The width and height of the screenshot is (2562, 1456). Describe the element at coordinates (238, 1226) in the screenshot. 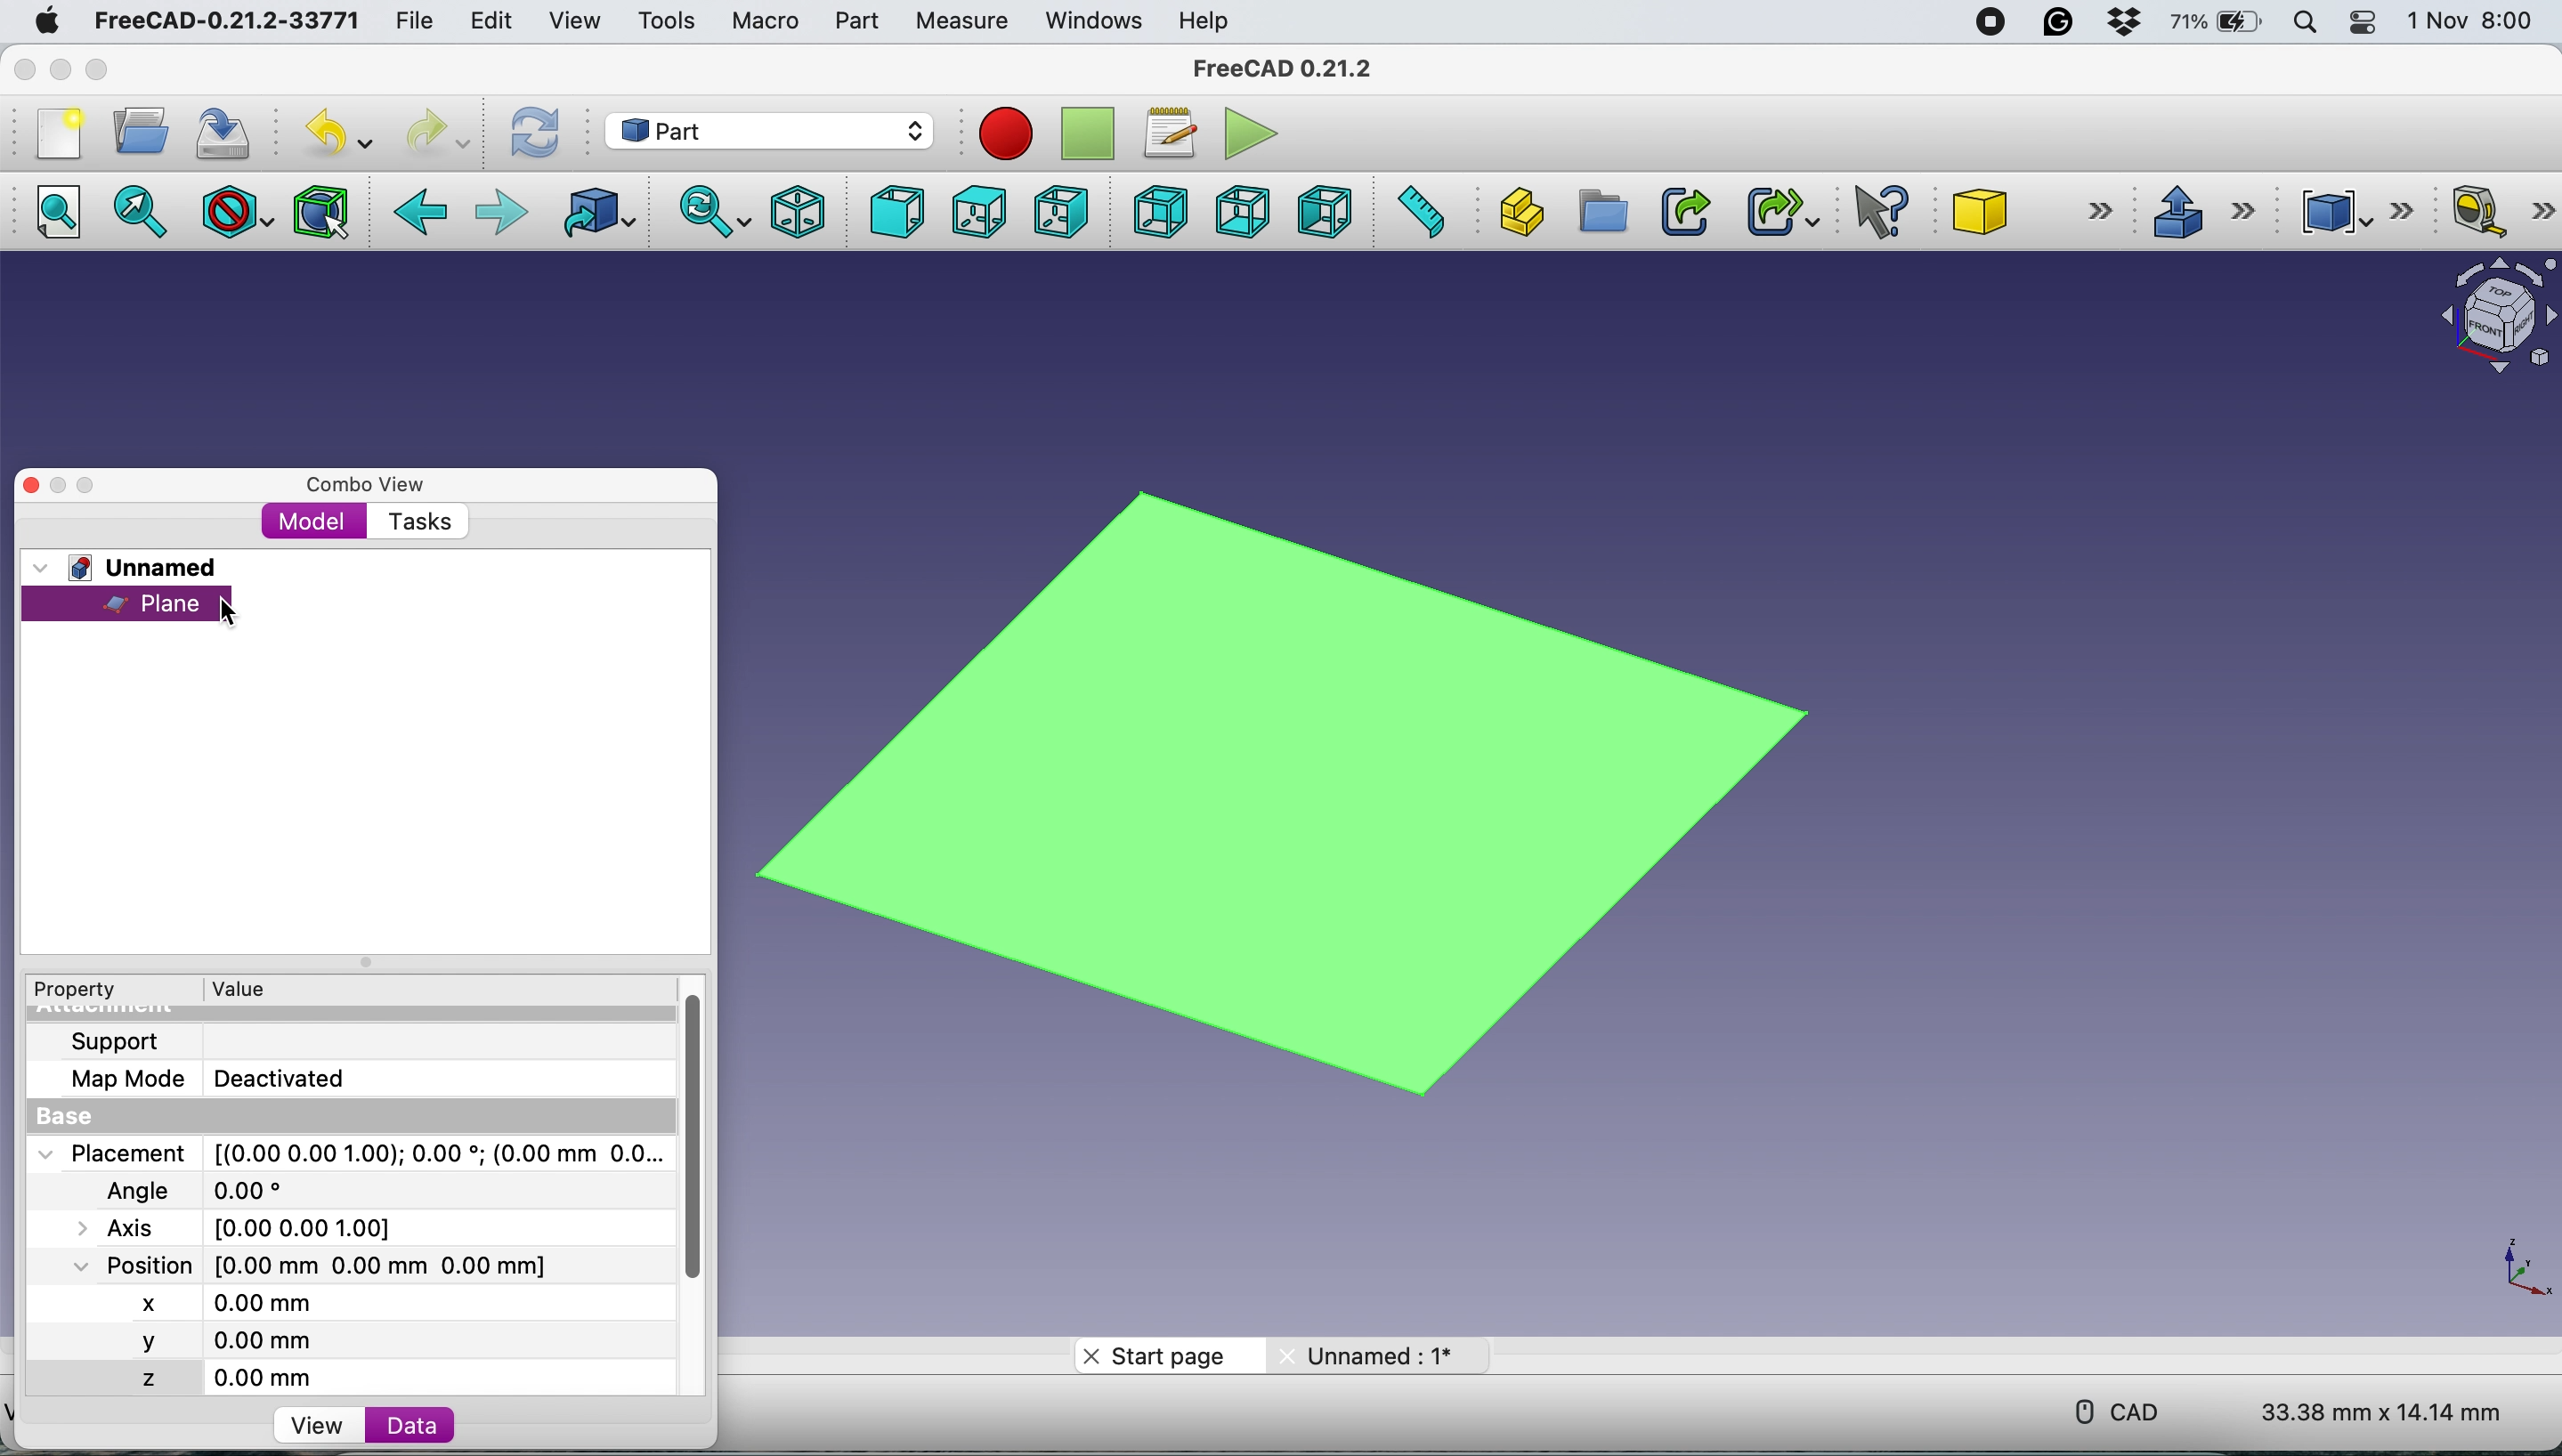

I see `Axis [0.00 0.00 1.00]` at that location.